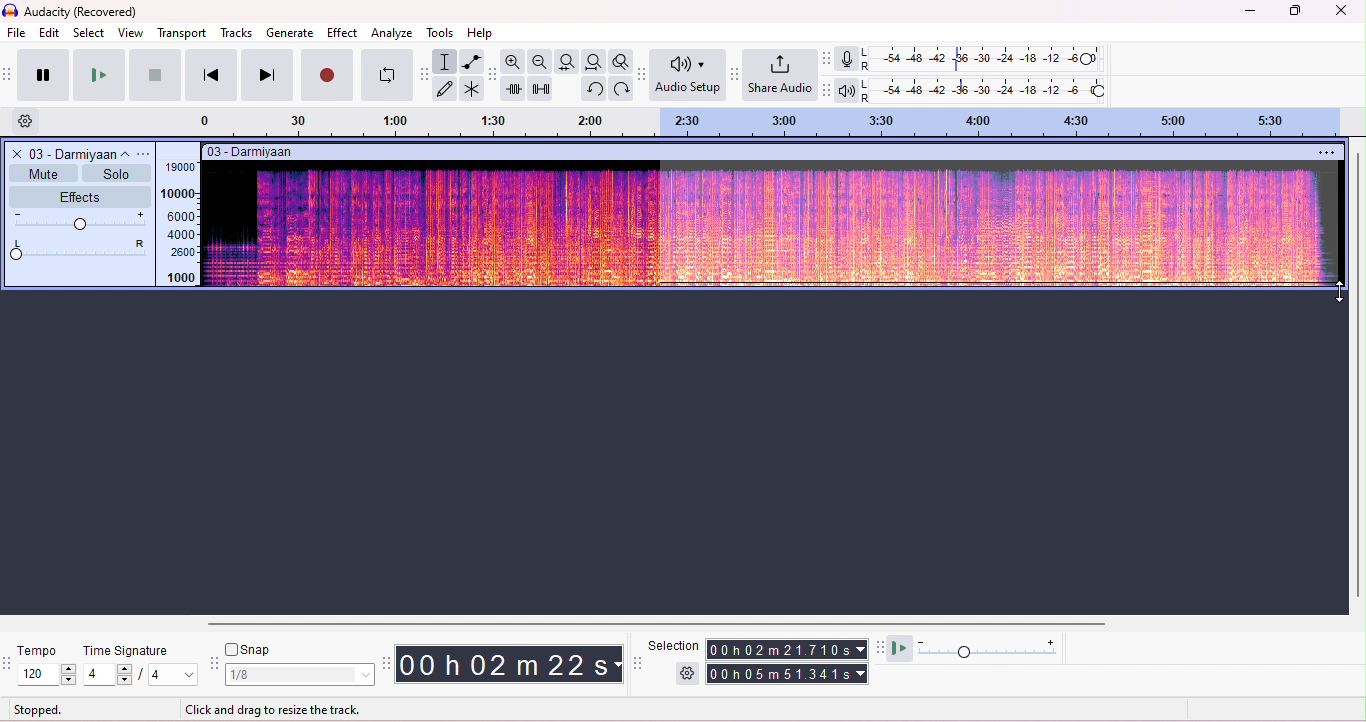 This screenshot has height=722, width=1366. I want to click on previous, so click(210, 75).